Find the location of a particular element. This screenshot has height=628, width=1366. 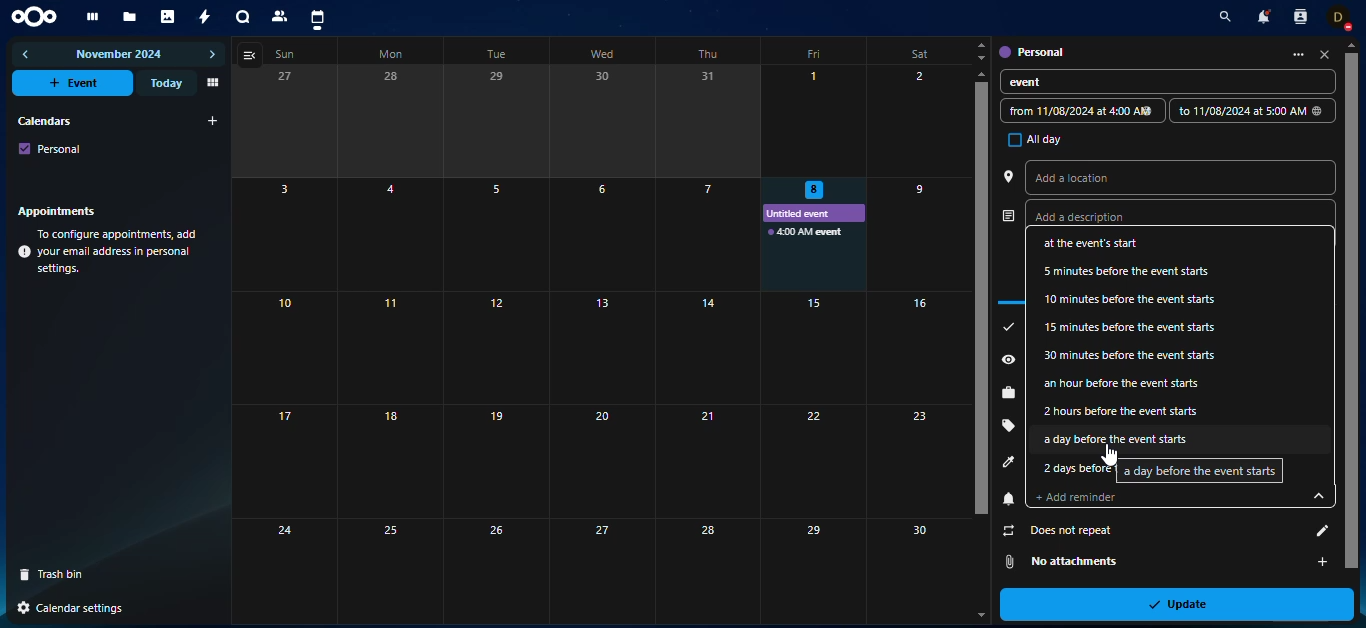

activity is located at coordinates (206, 17).